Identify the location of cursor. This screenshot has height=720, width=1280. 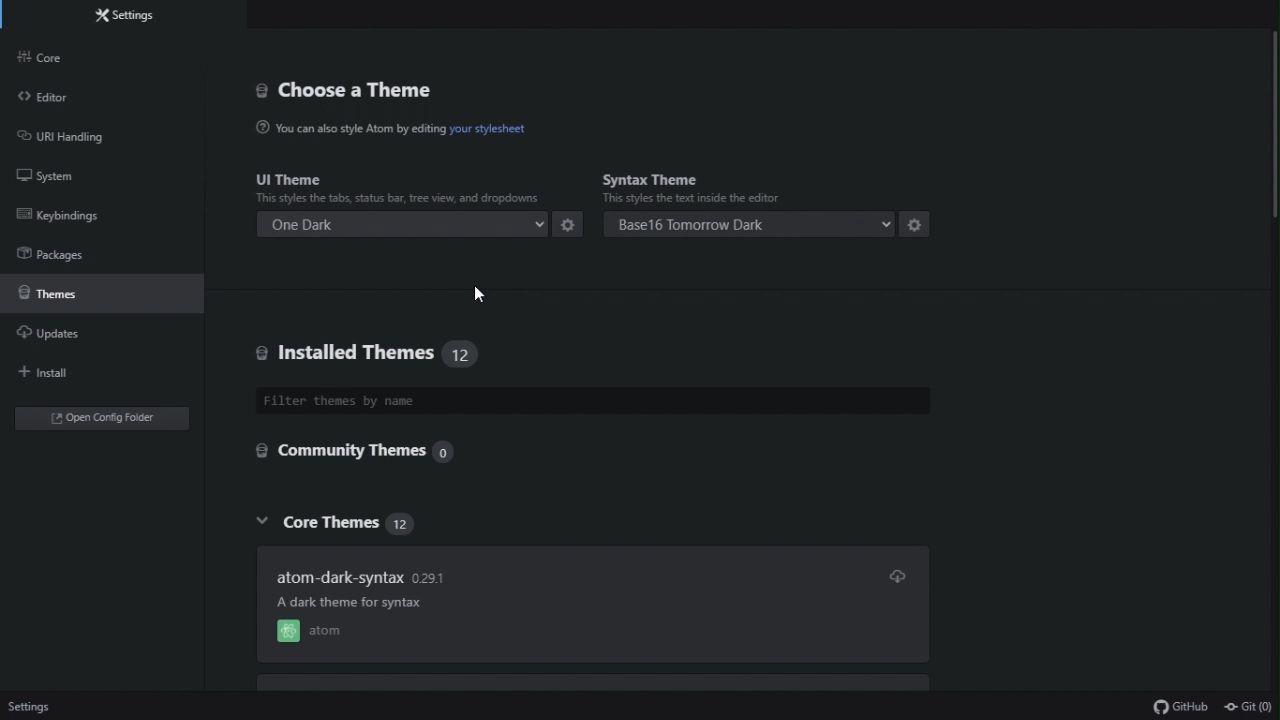
(483, 296).